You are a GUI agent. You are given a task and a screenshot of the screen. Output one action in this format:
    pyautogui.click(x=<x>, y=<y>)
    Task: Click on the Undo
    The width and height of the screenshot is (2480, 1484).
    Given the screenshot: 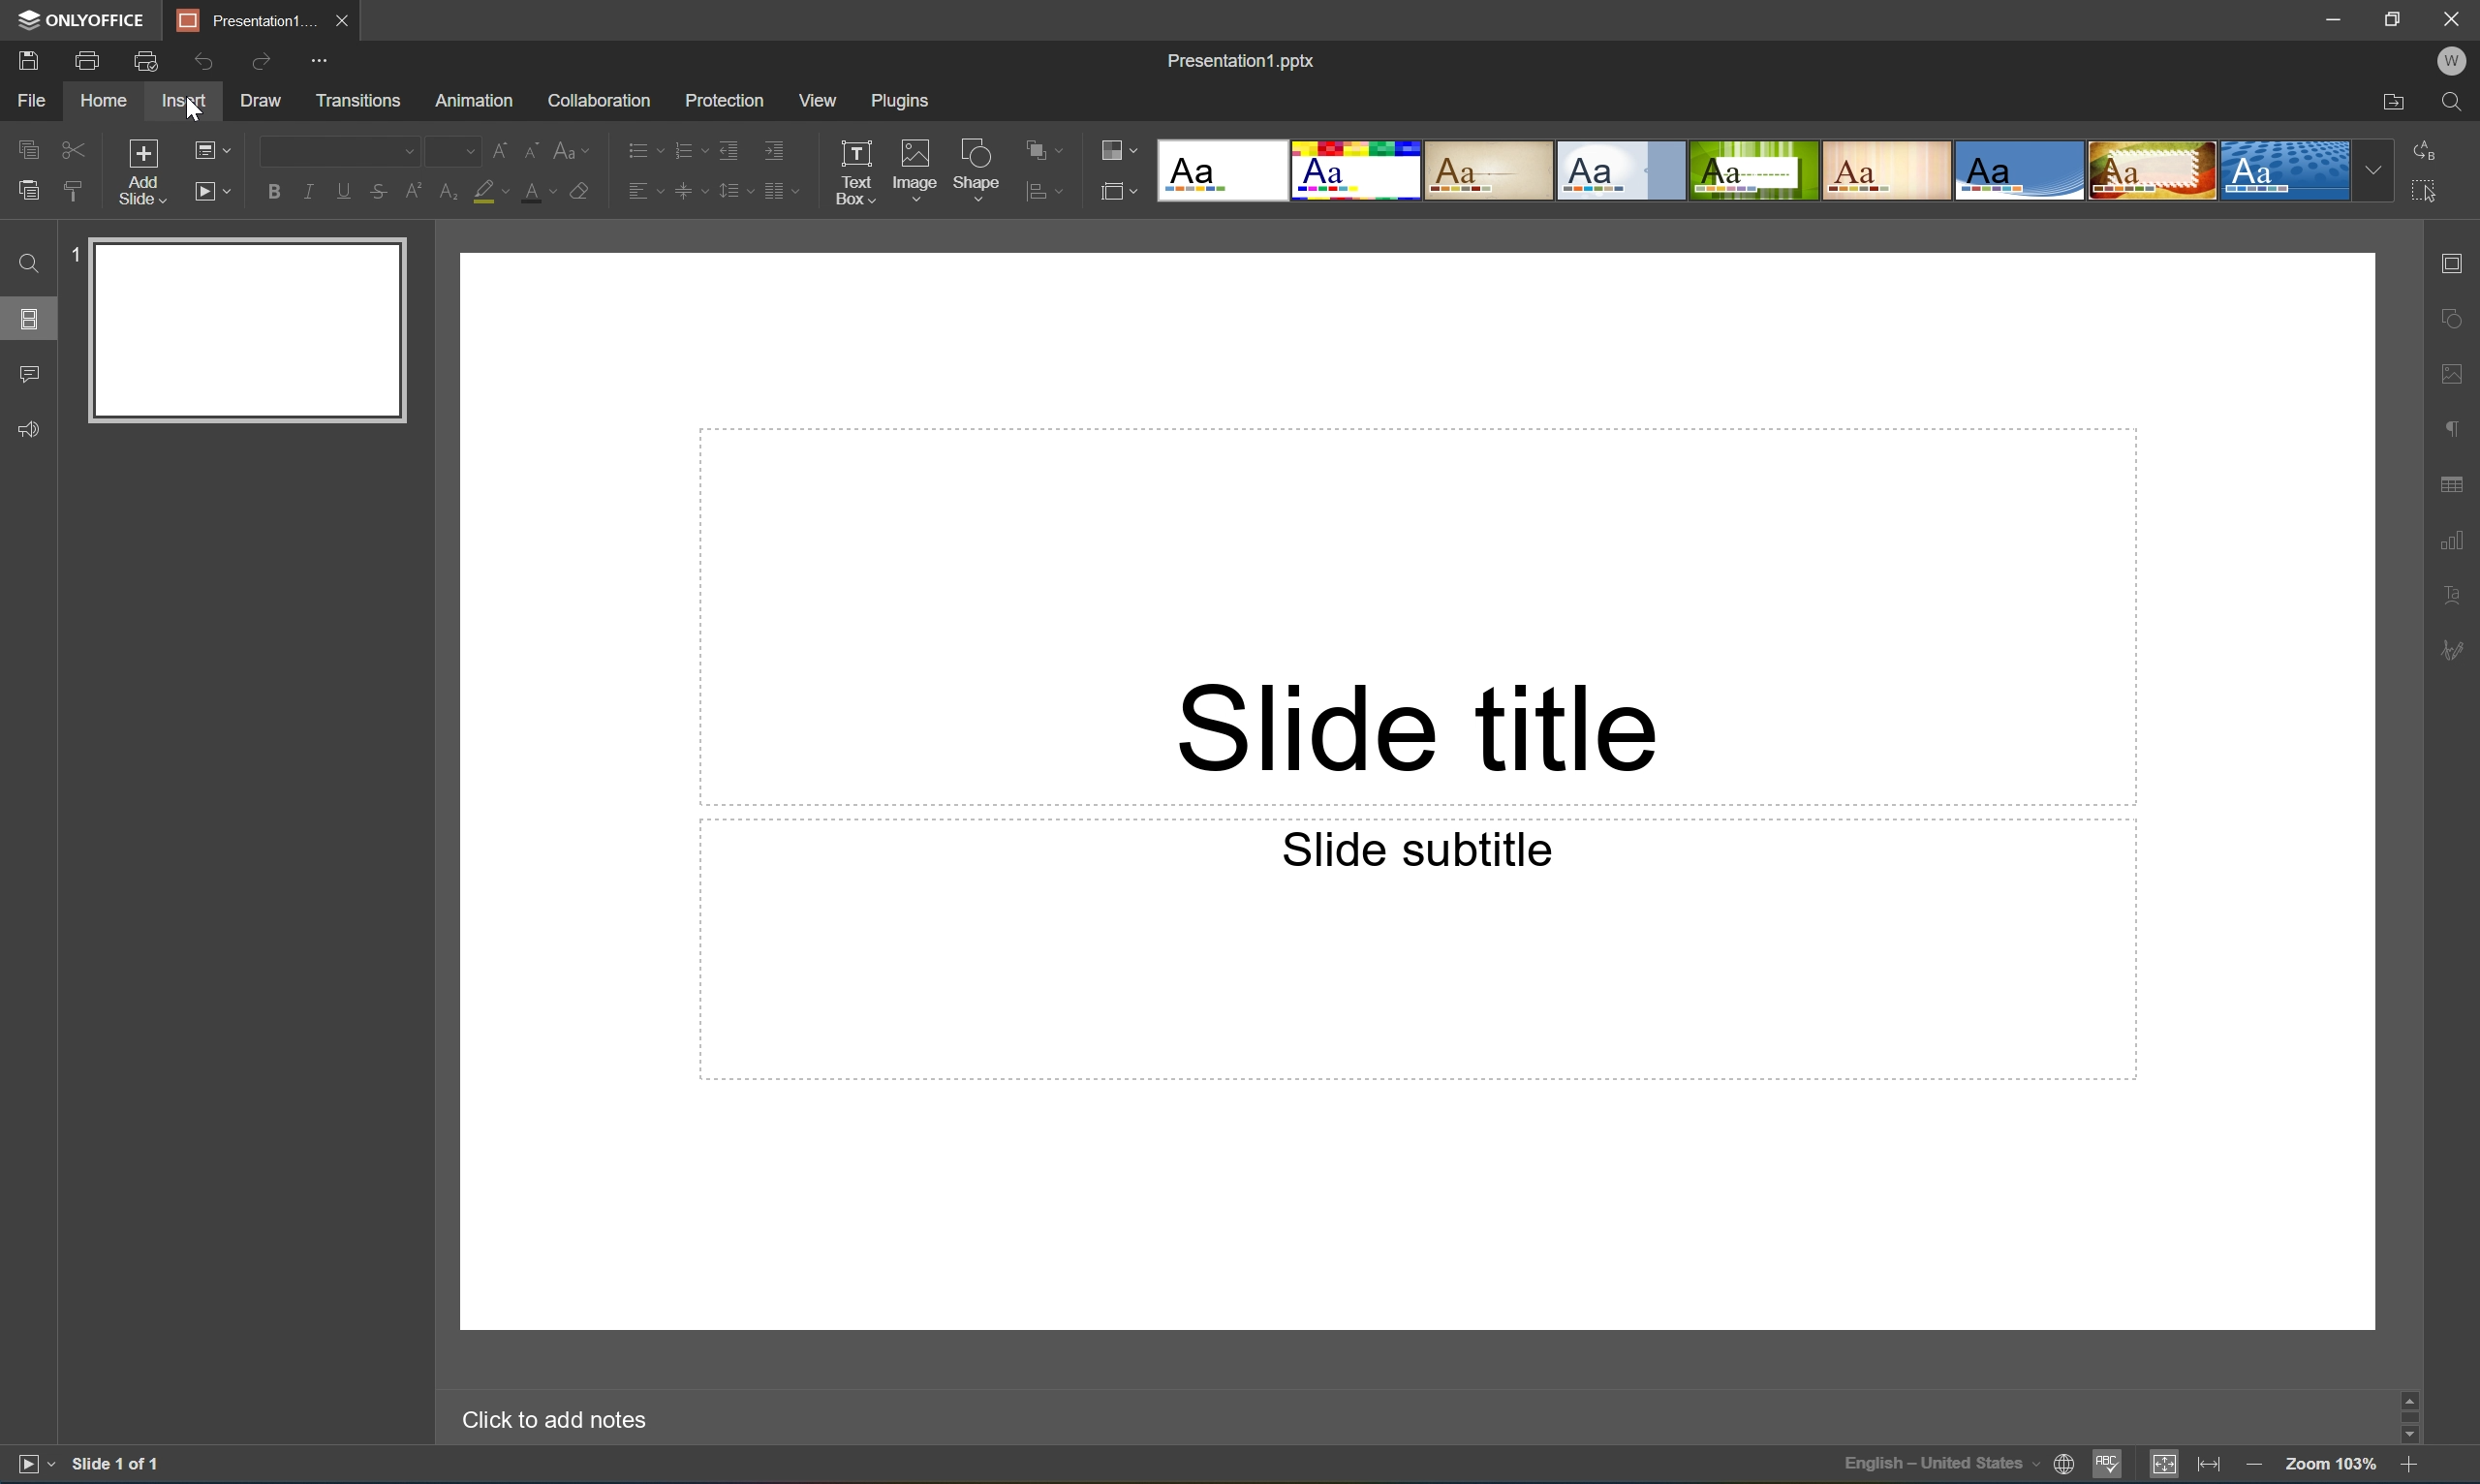 What is the action you would take?
    pyautogui.click(x=203, y=63)
    